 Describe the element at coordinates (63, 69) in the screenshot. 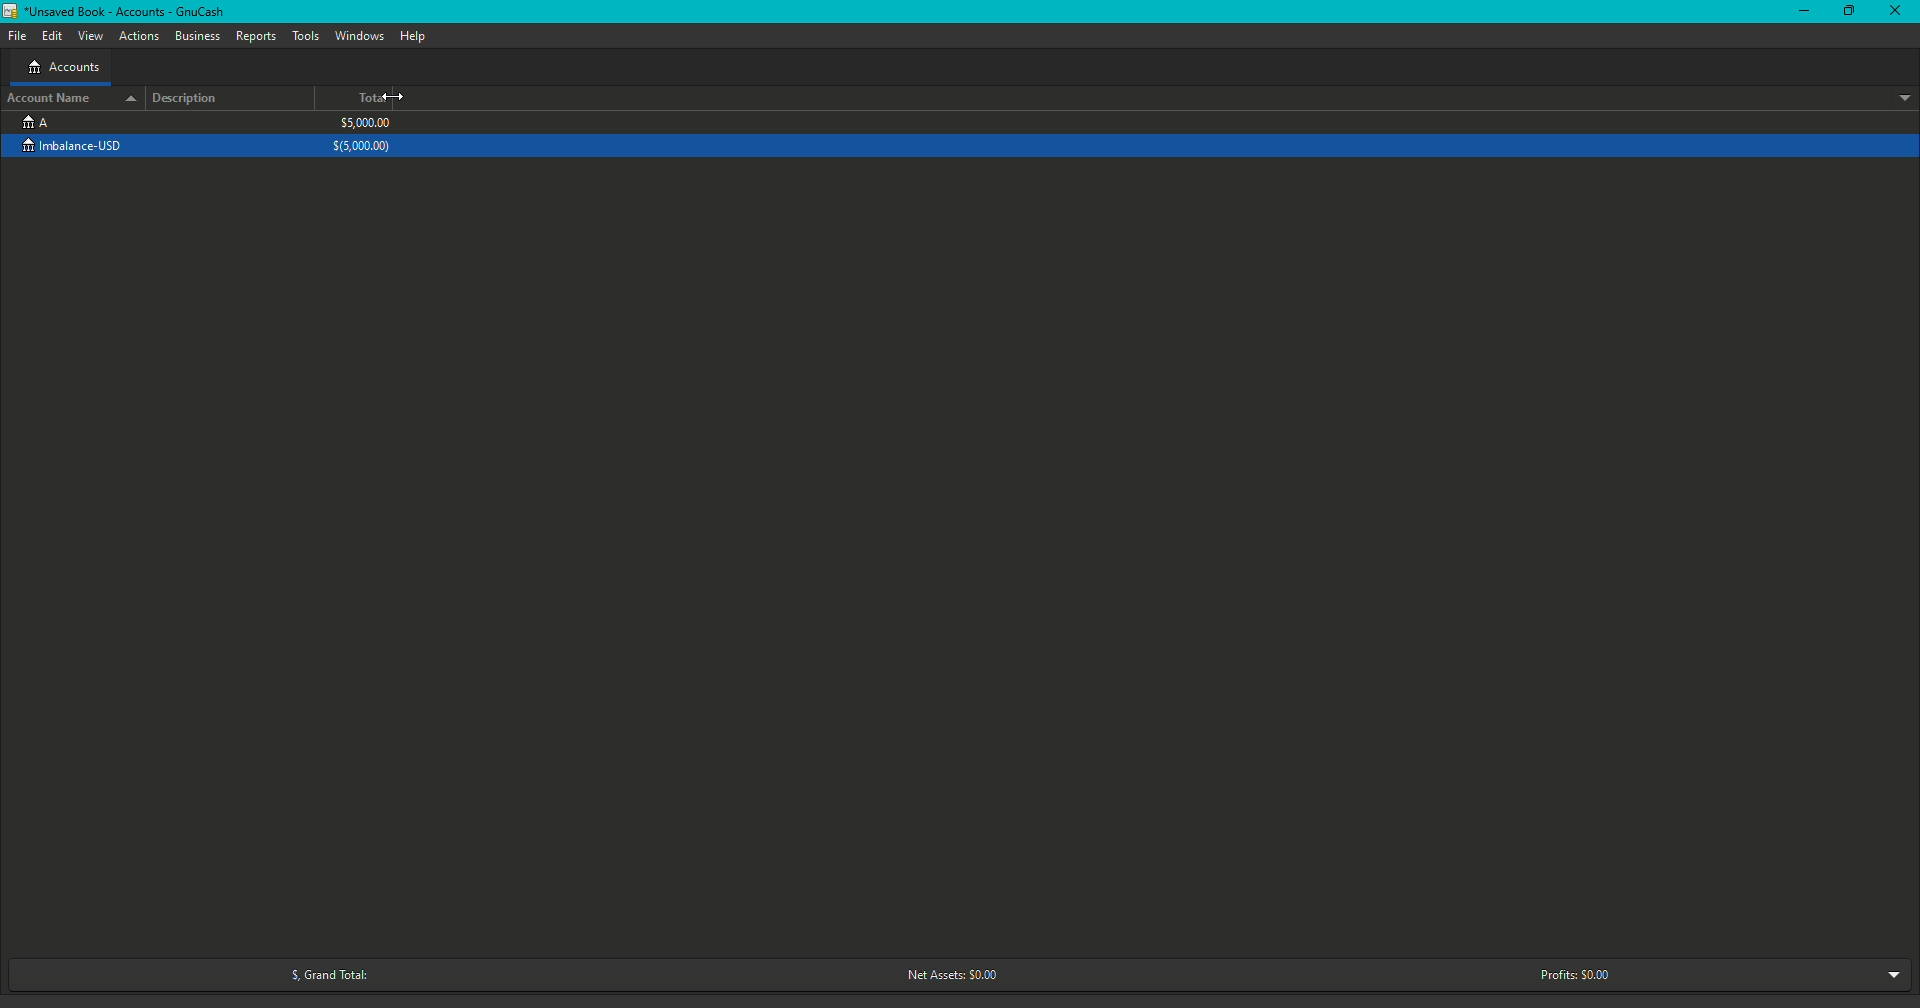

I see `Accounts` at that location.